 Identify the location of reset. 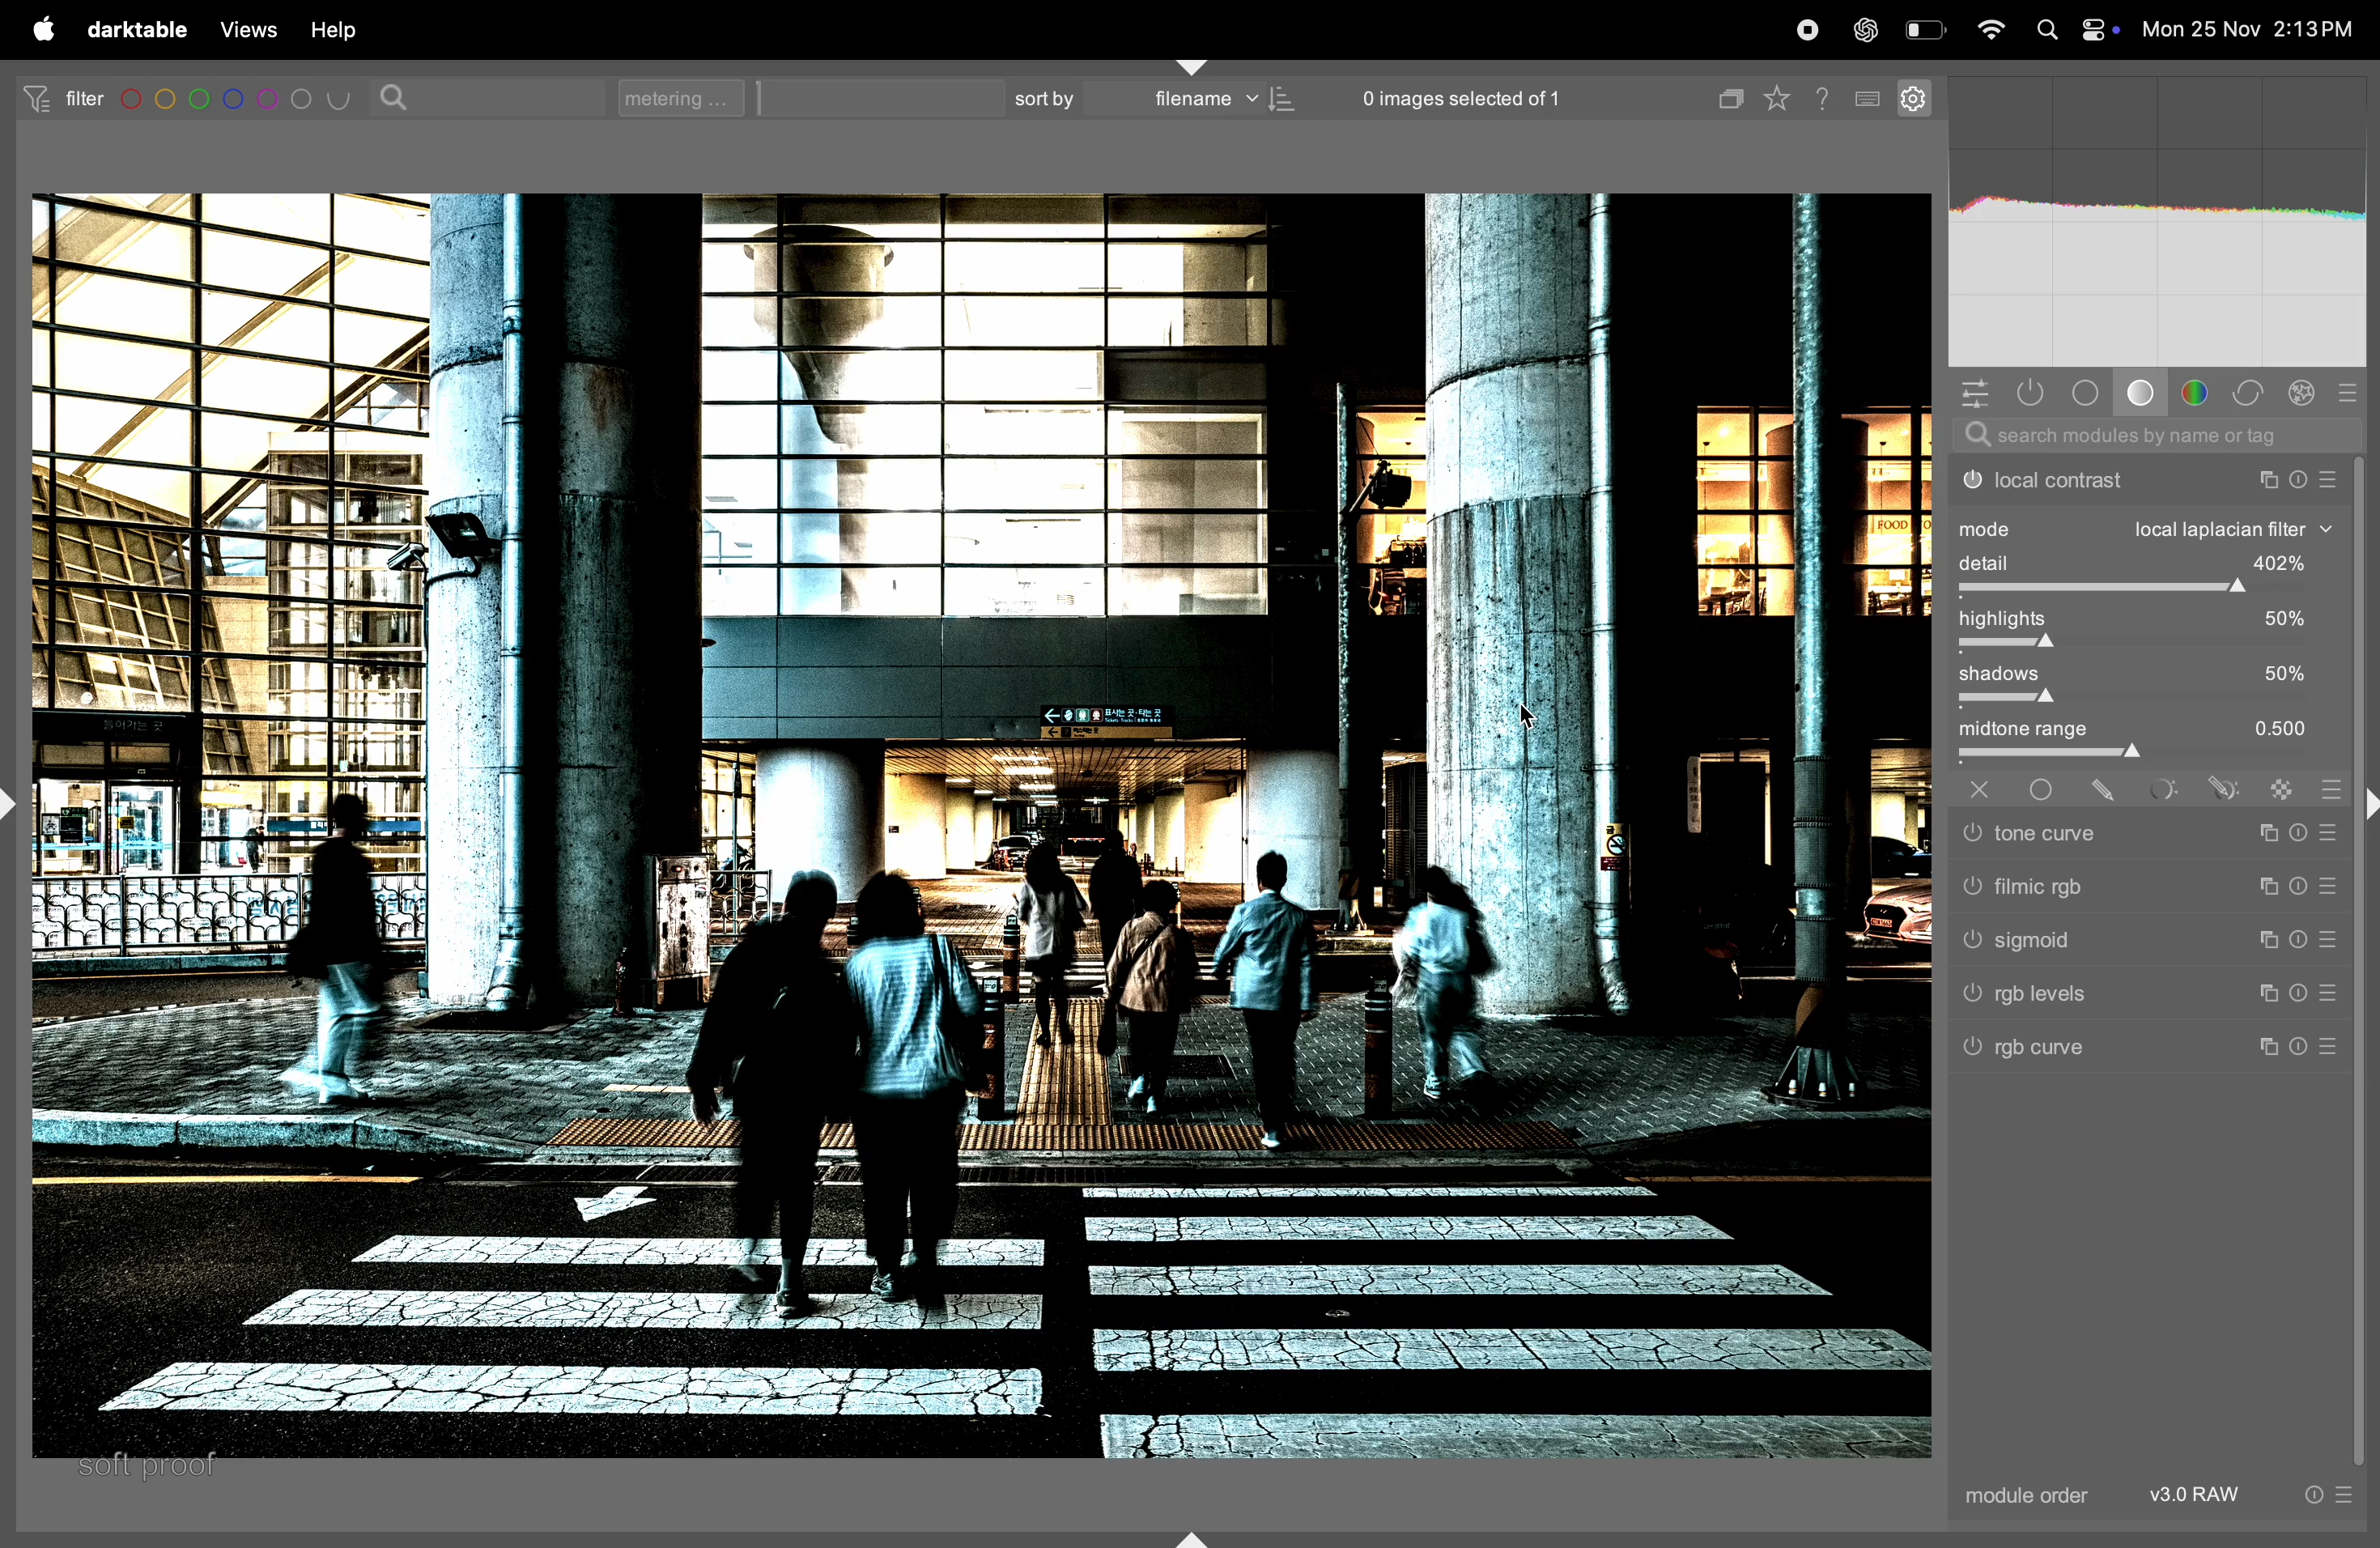
(2311, 1494).